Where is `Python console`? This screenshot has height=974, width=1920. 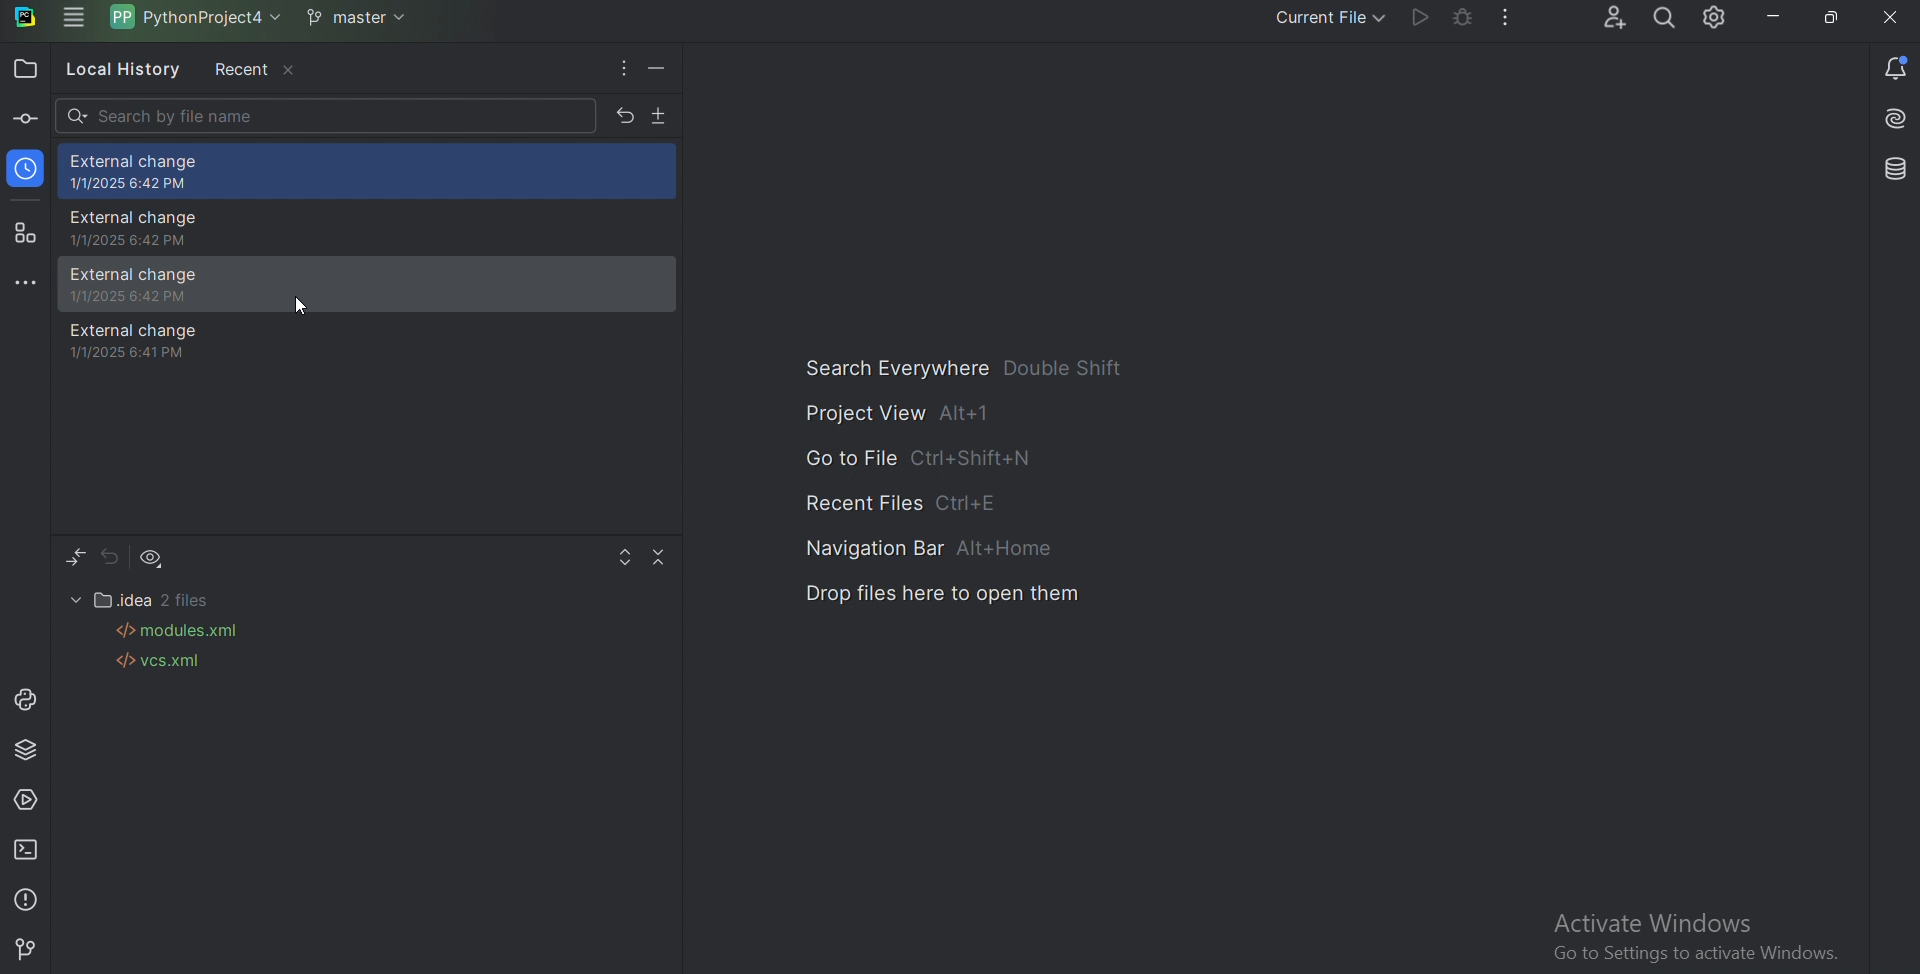 Python console is located at coordinates (25, 700).